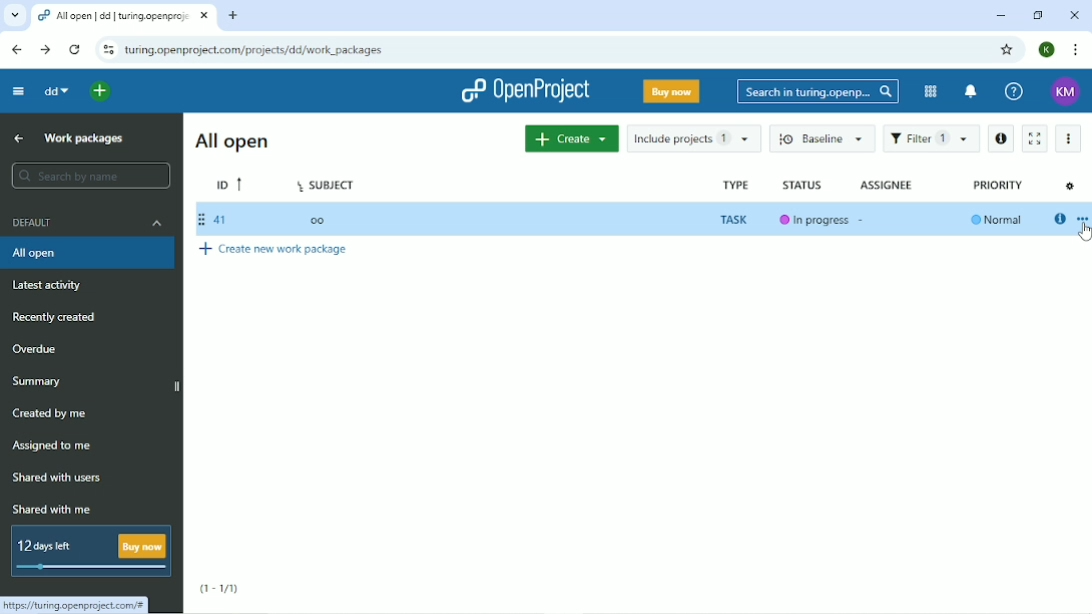 The width and height of the screenshot is (1092, 614). I want to click on Close, so click(1073, 16).